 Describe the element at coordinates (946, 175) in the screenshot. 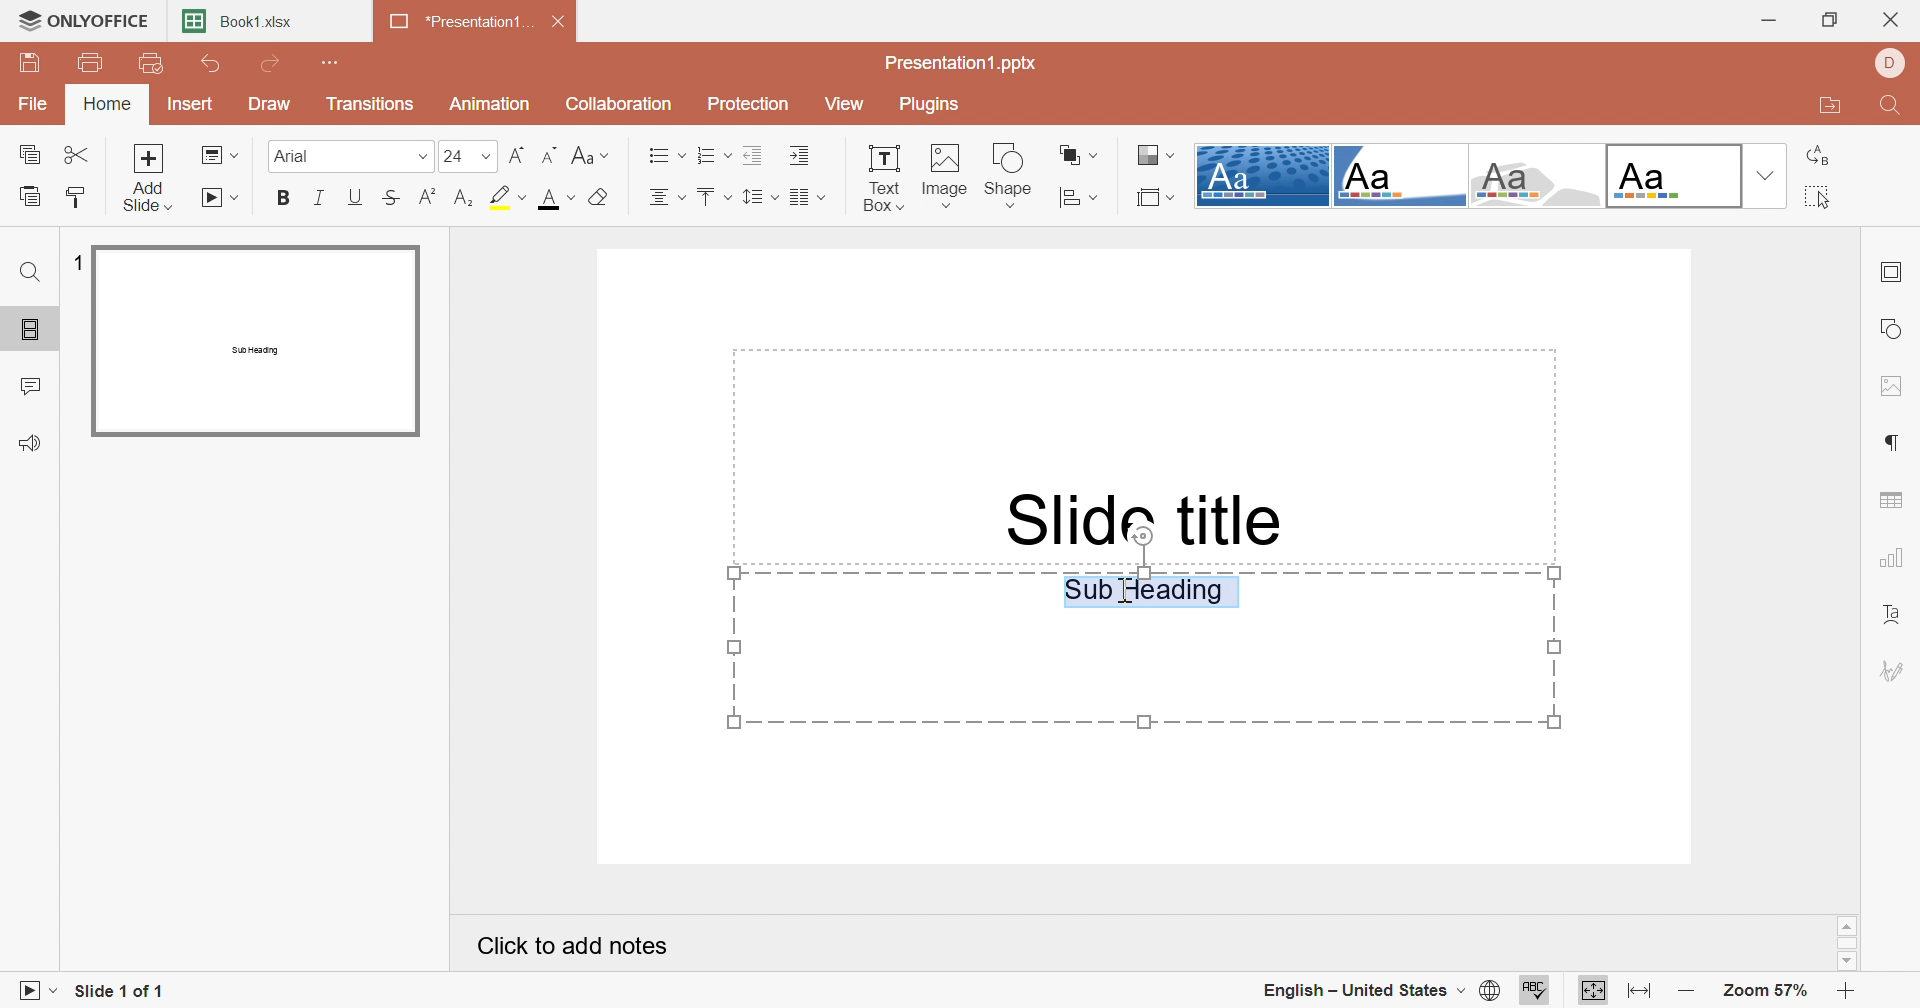

I see `Image` at that location.